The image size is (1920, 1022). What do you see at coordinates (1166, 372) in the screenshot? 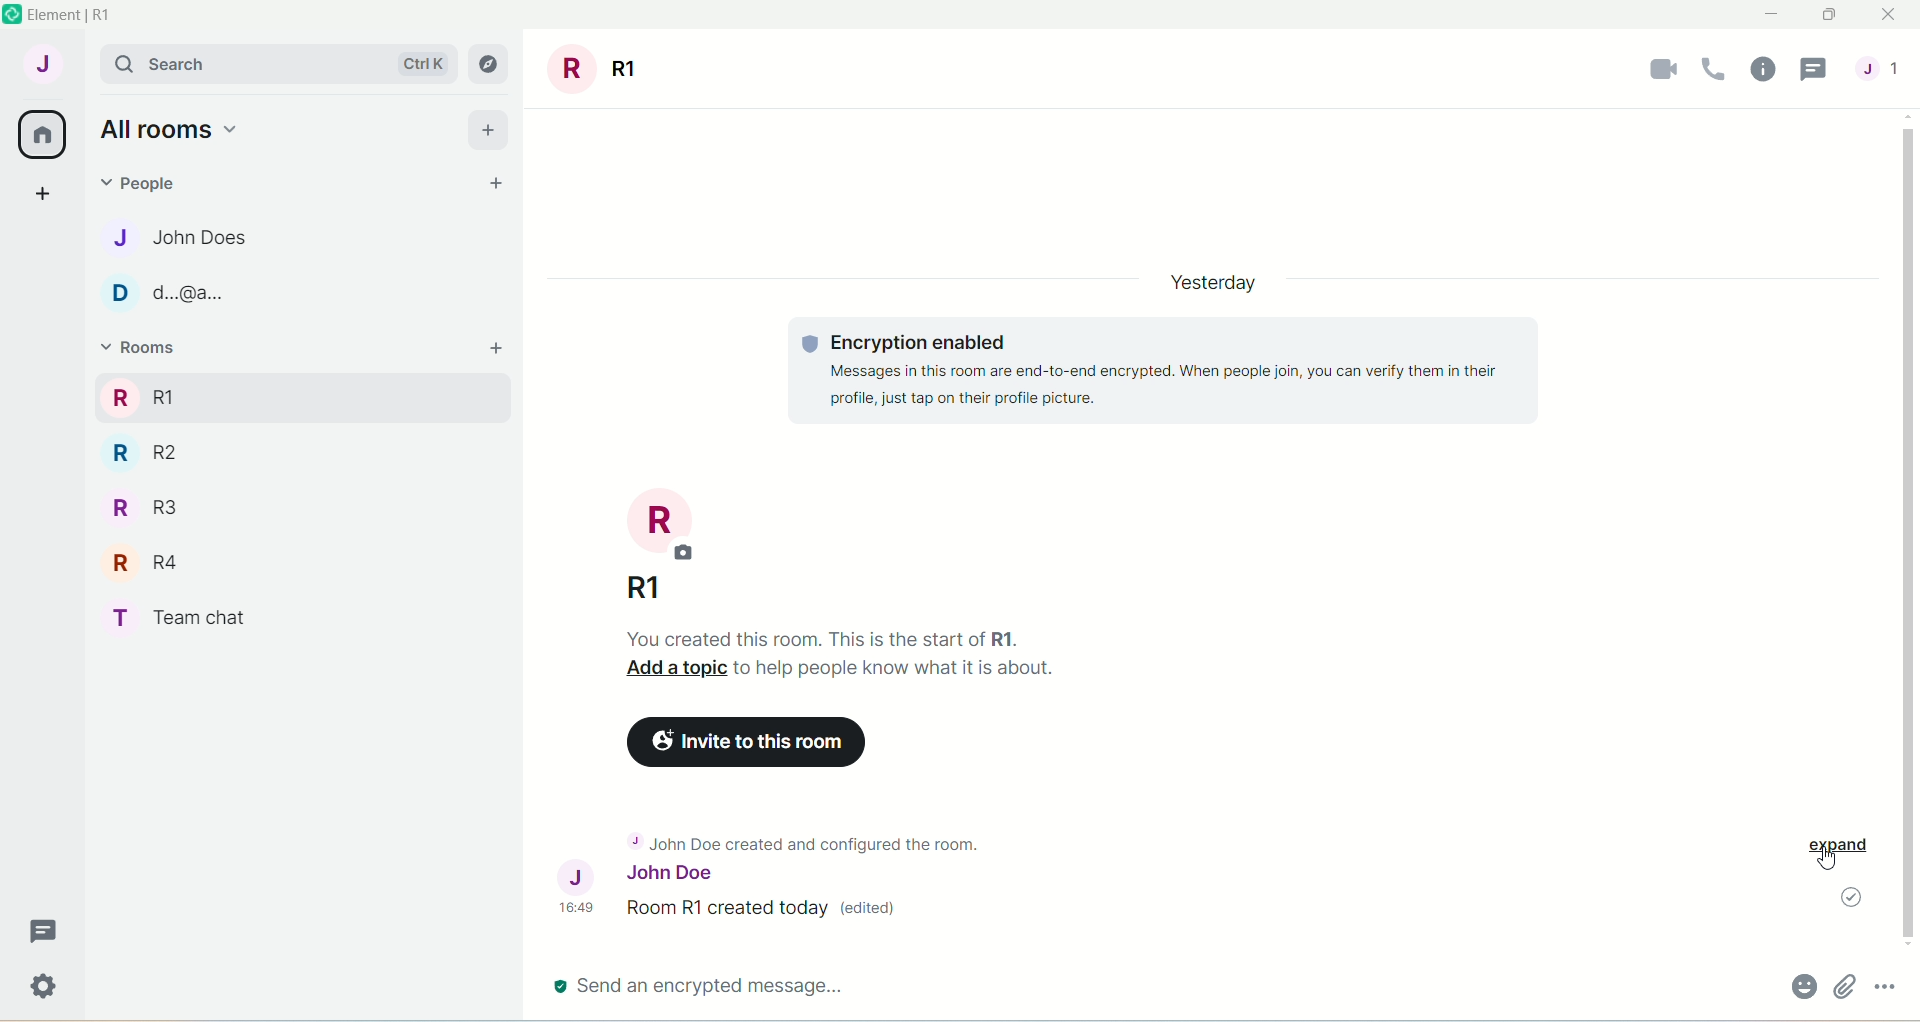
I see `© Encryption enabled
Messages in this room are end-to-end encrypted. When people join, you can verify them in their
profile, just tap on their profile picture.` at bounding box center [1166, 372].